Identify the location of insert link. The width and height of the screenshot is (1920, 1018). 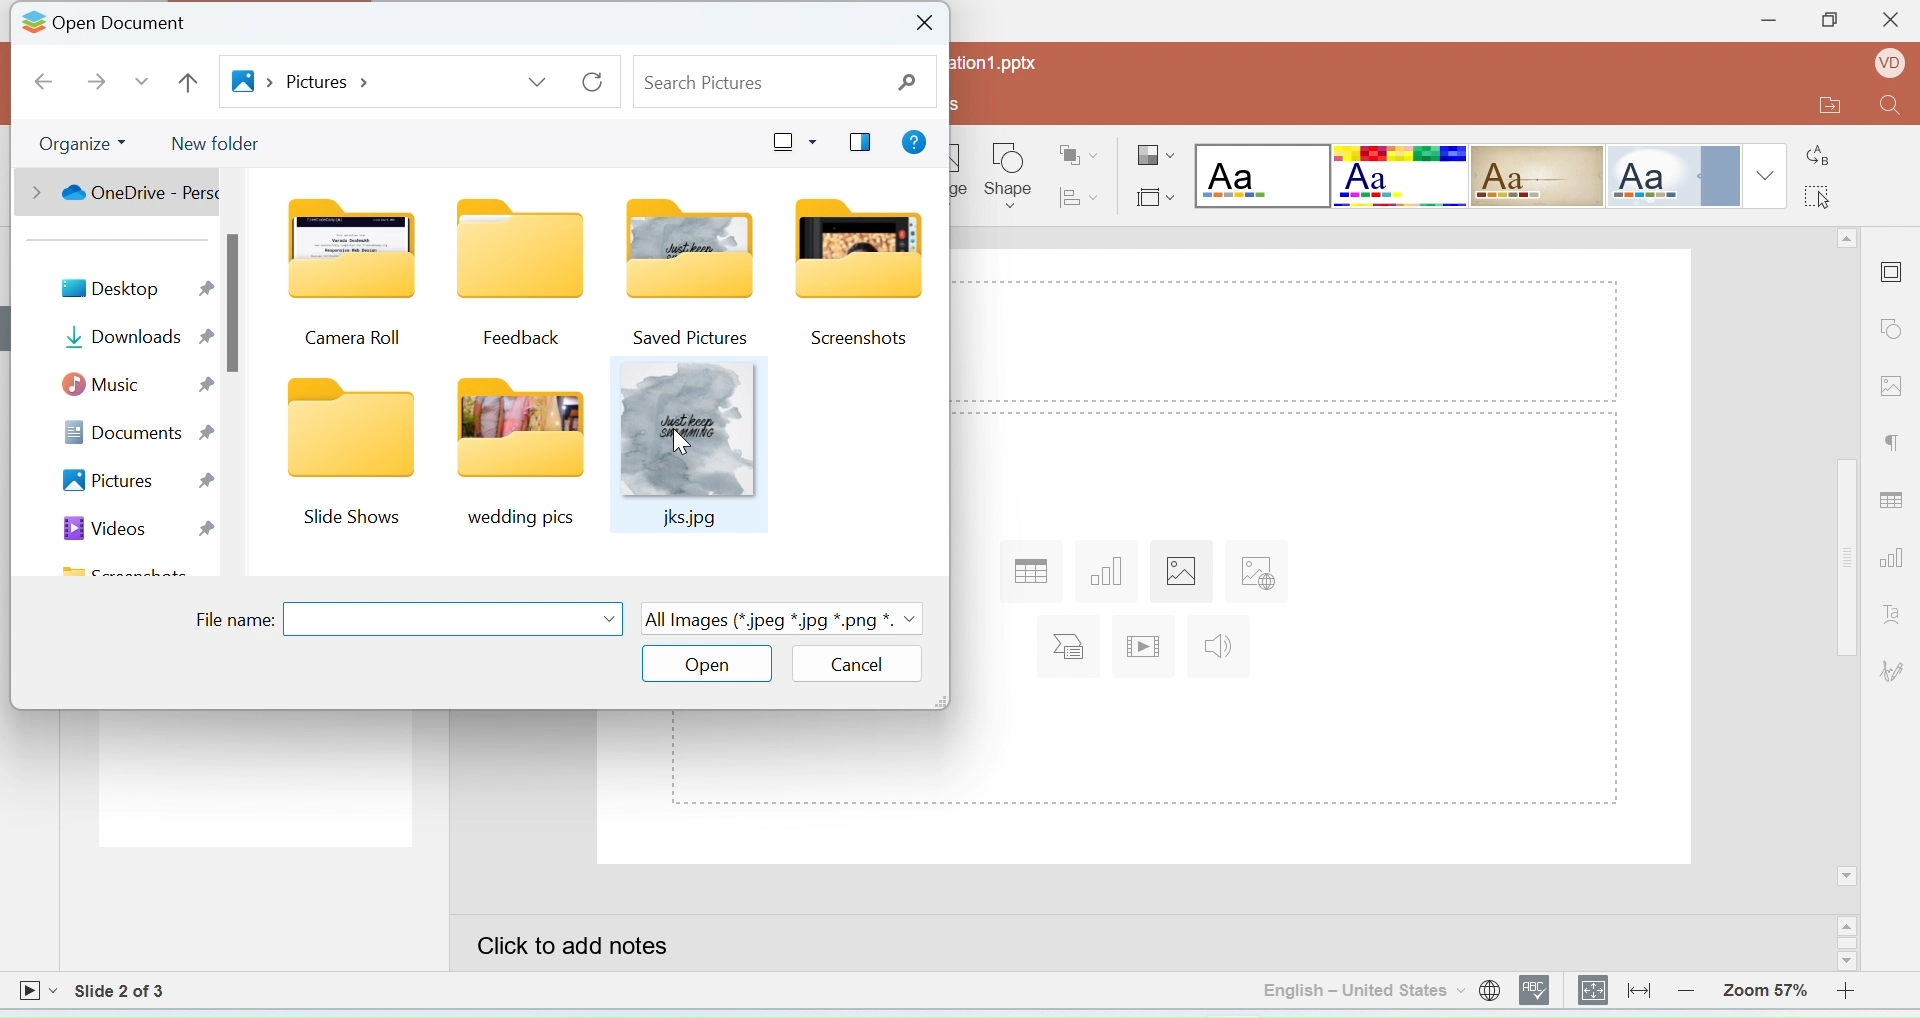
(1253, 576).